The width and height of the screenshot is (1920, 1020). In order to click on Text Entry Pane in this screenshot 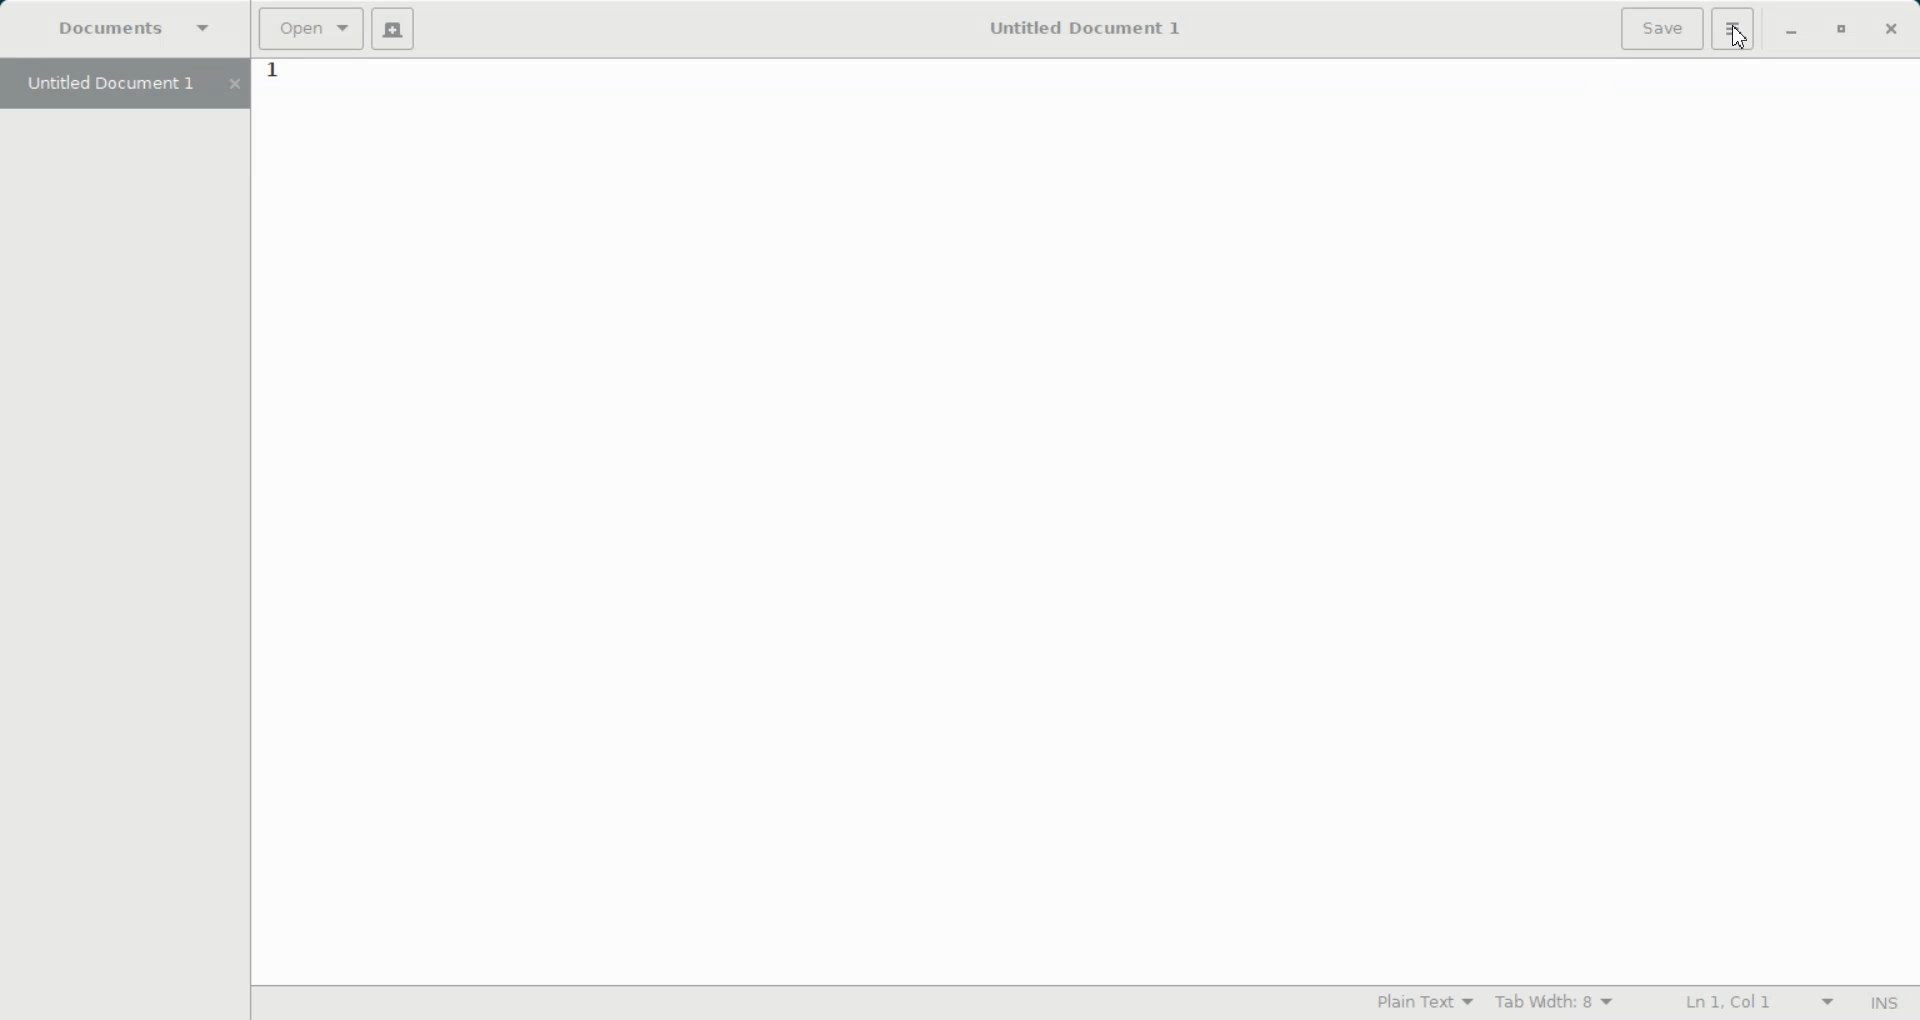, I will do `click(1083, 519)`.